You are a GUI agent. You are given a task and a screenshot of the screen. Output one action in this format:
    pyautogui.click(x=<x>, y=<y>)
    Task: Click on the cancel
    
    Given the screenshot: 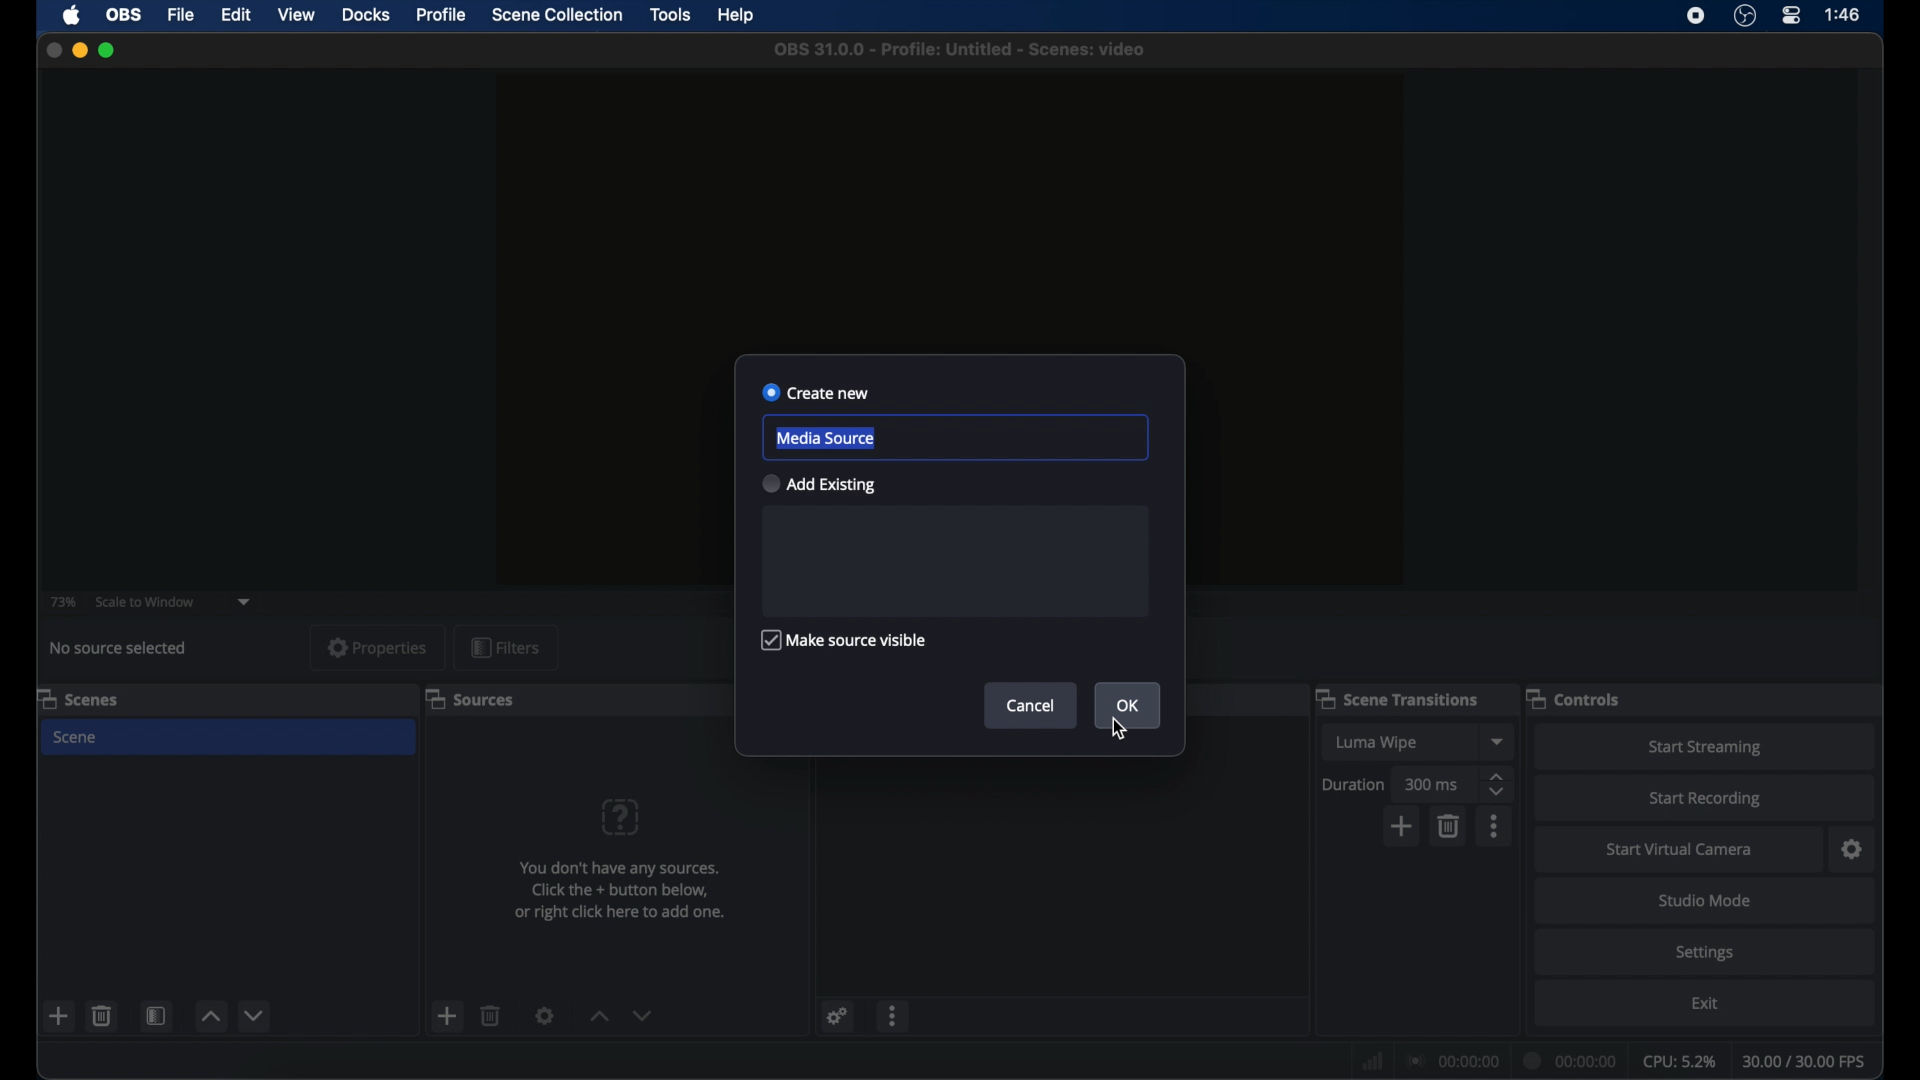 What is the action you would take?
    pyautogui.click(x=1031, y=705)
    